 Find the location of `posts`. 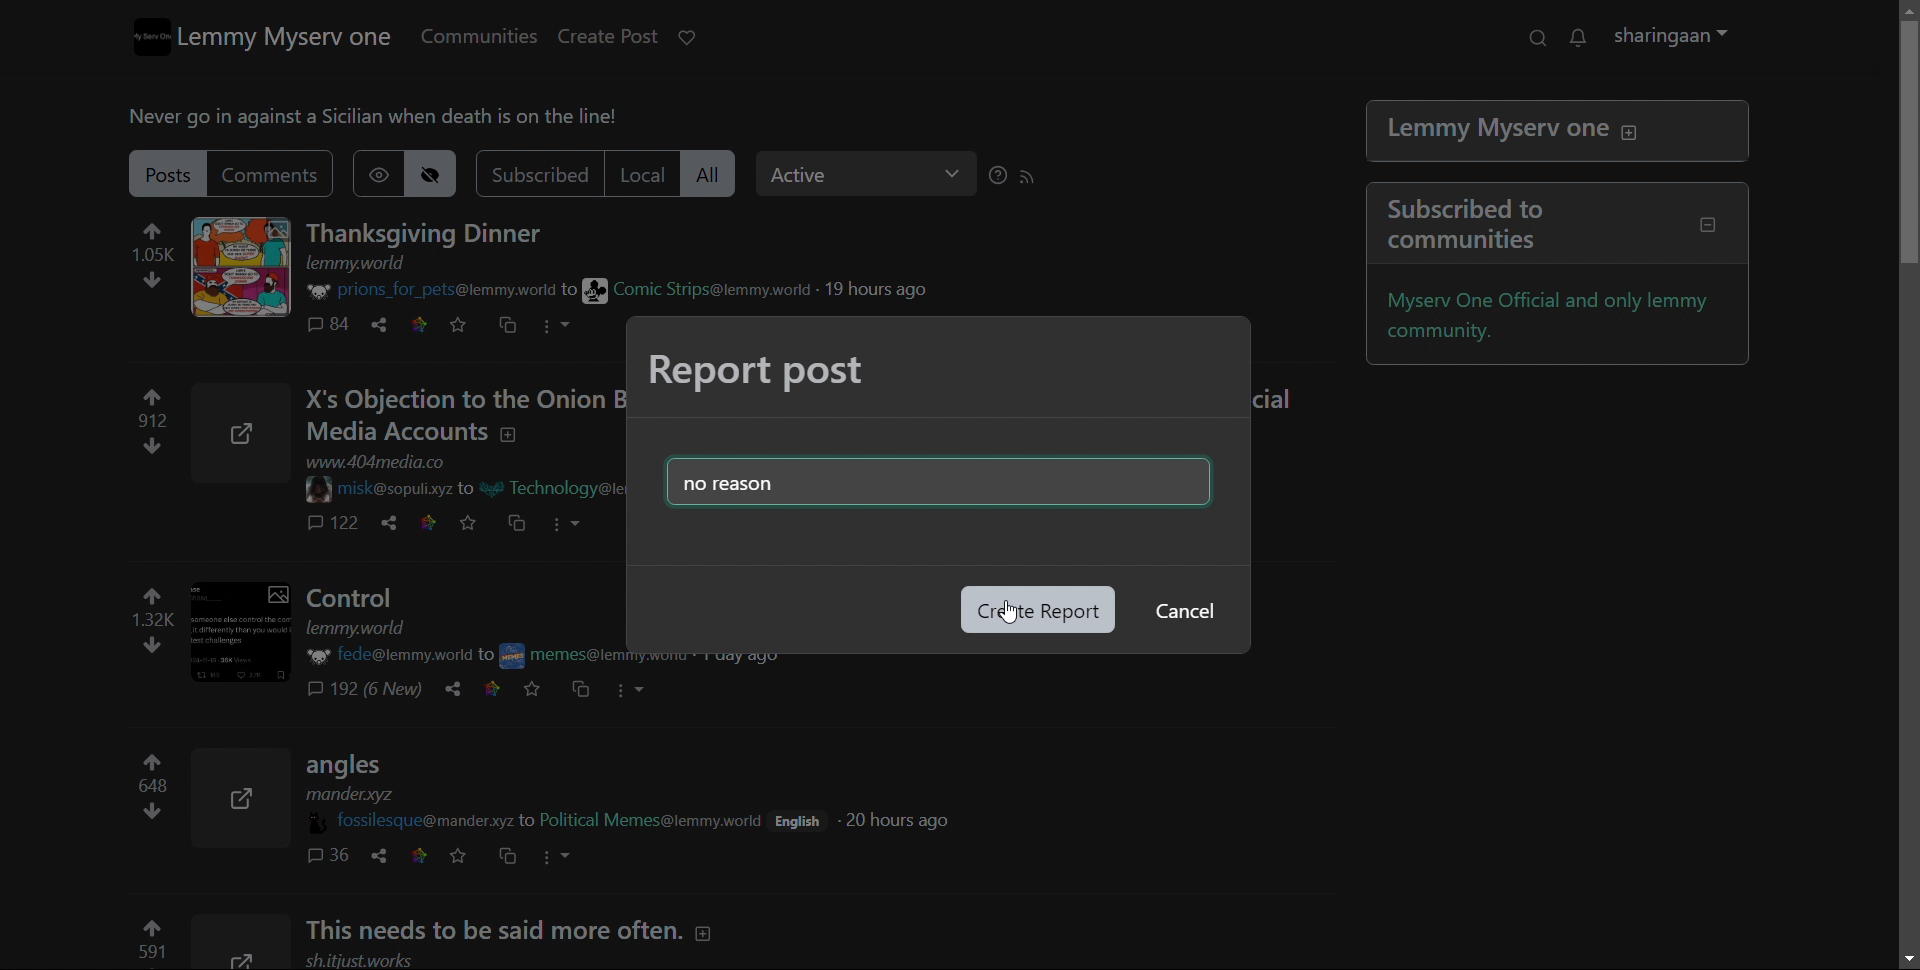

posts is located at coordinates (179, 173).